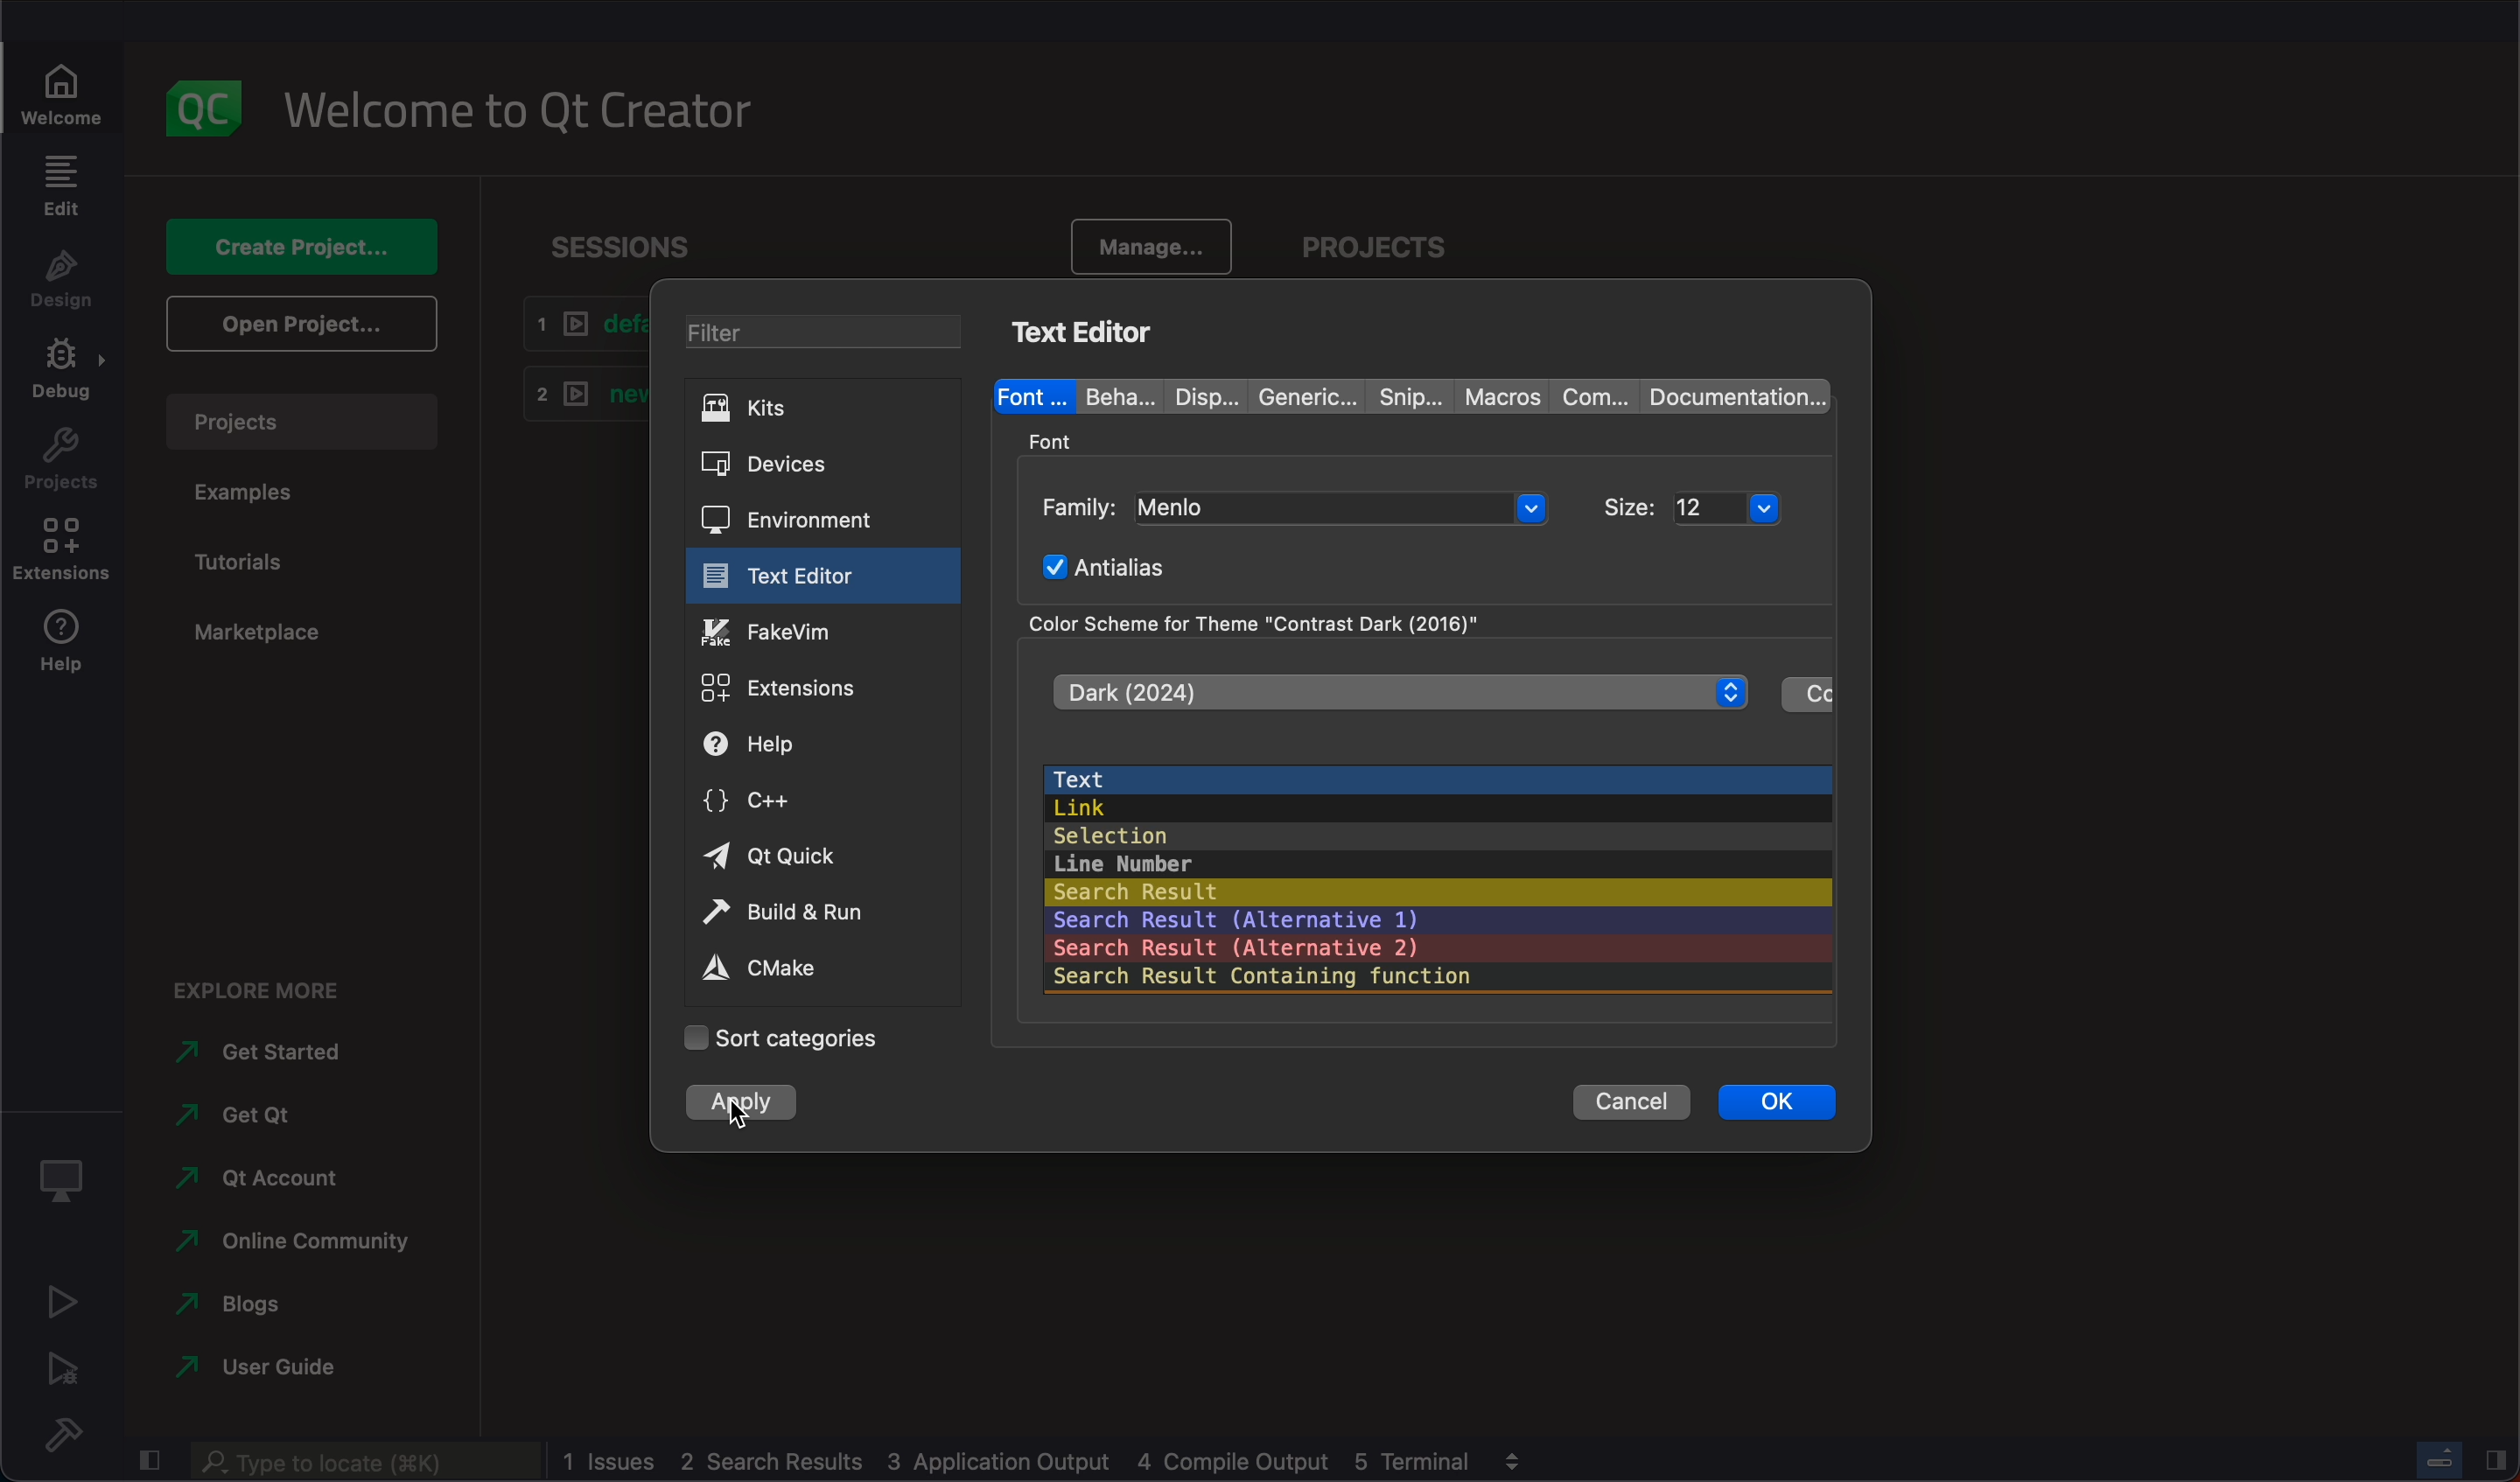 The height and width of the screenshot is (1482, 2520). Describe the element at coordinates (1027, 394) in the screenshot. I see `font` at that location.